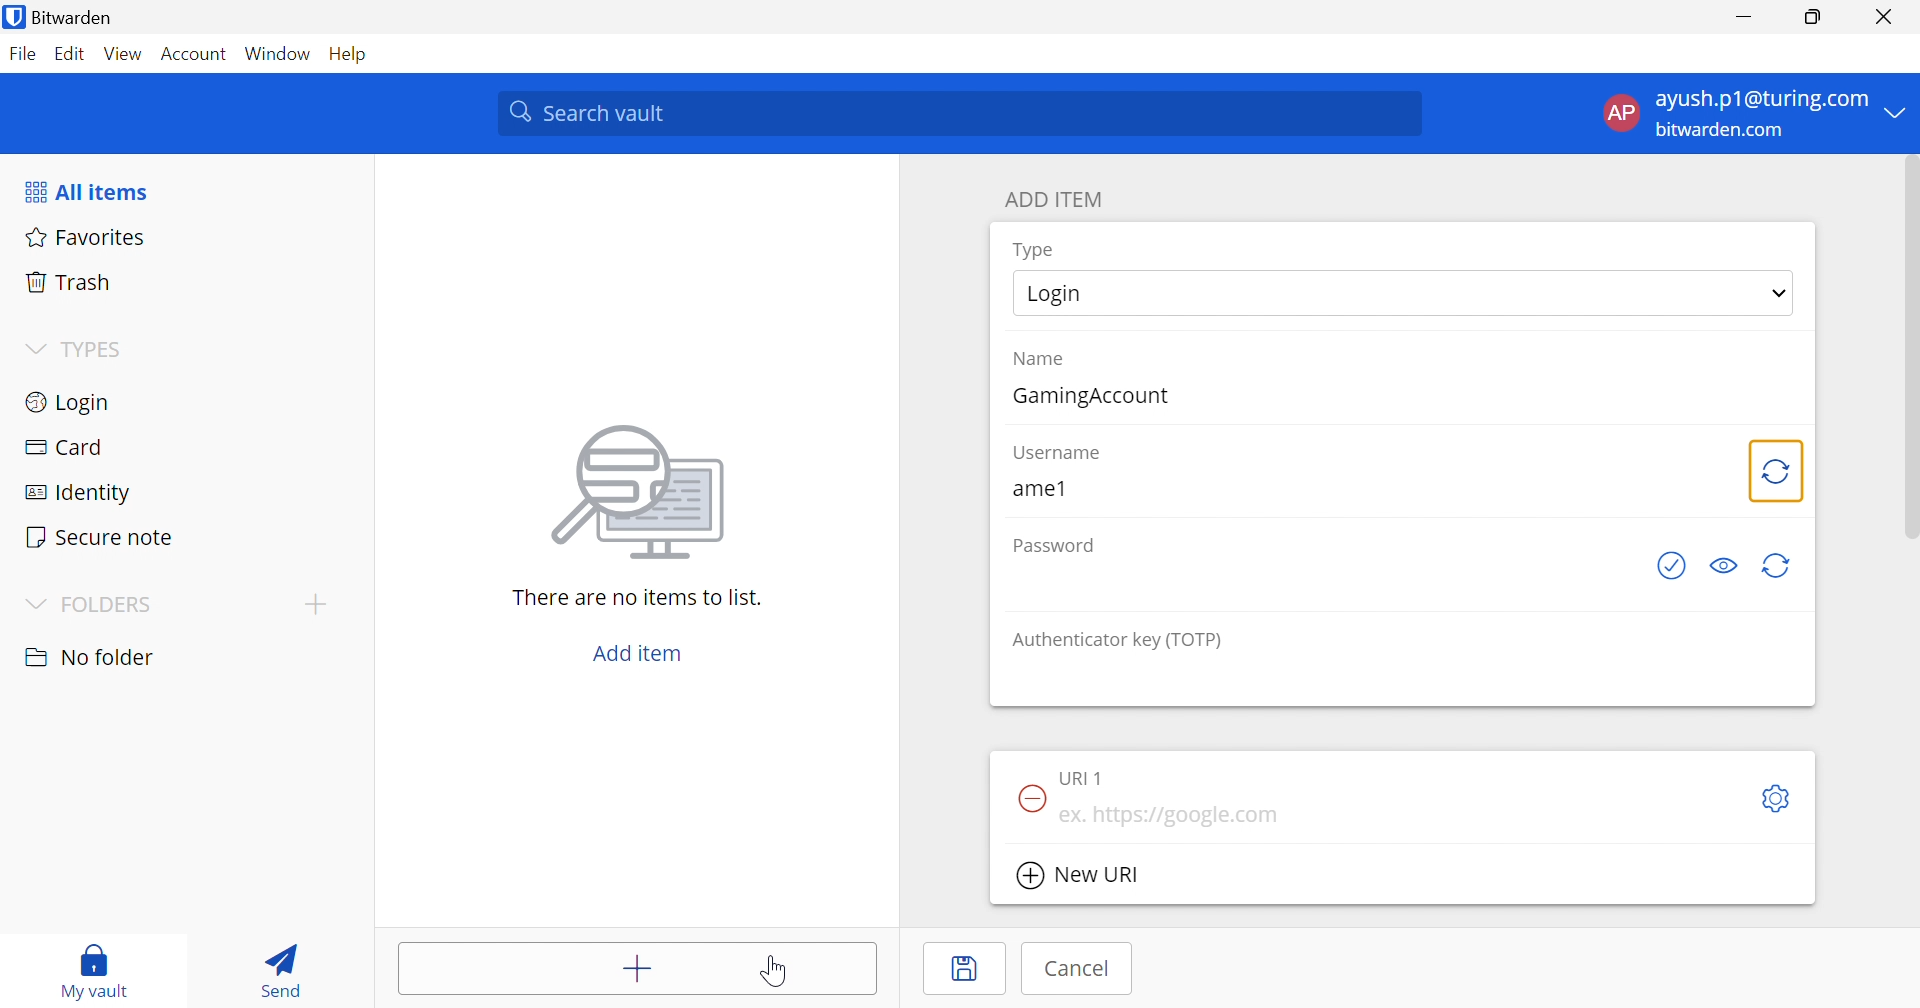 The width and height of the screenshot is (1920, 1008). Describe the element at coordinates (1096, 397) in the screenshot. I see `GamingAccount` at that location.